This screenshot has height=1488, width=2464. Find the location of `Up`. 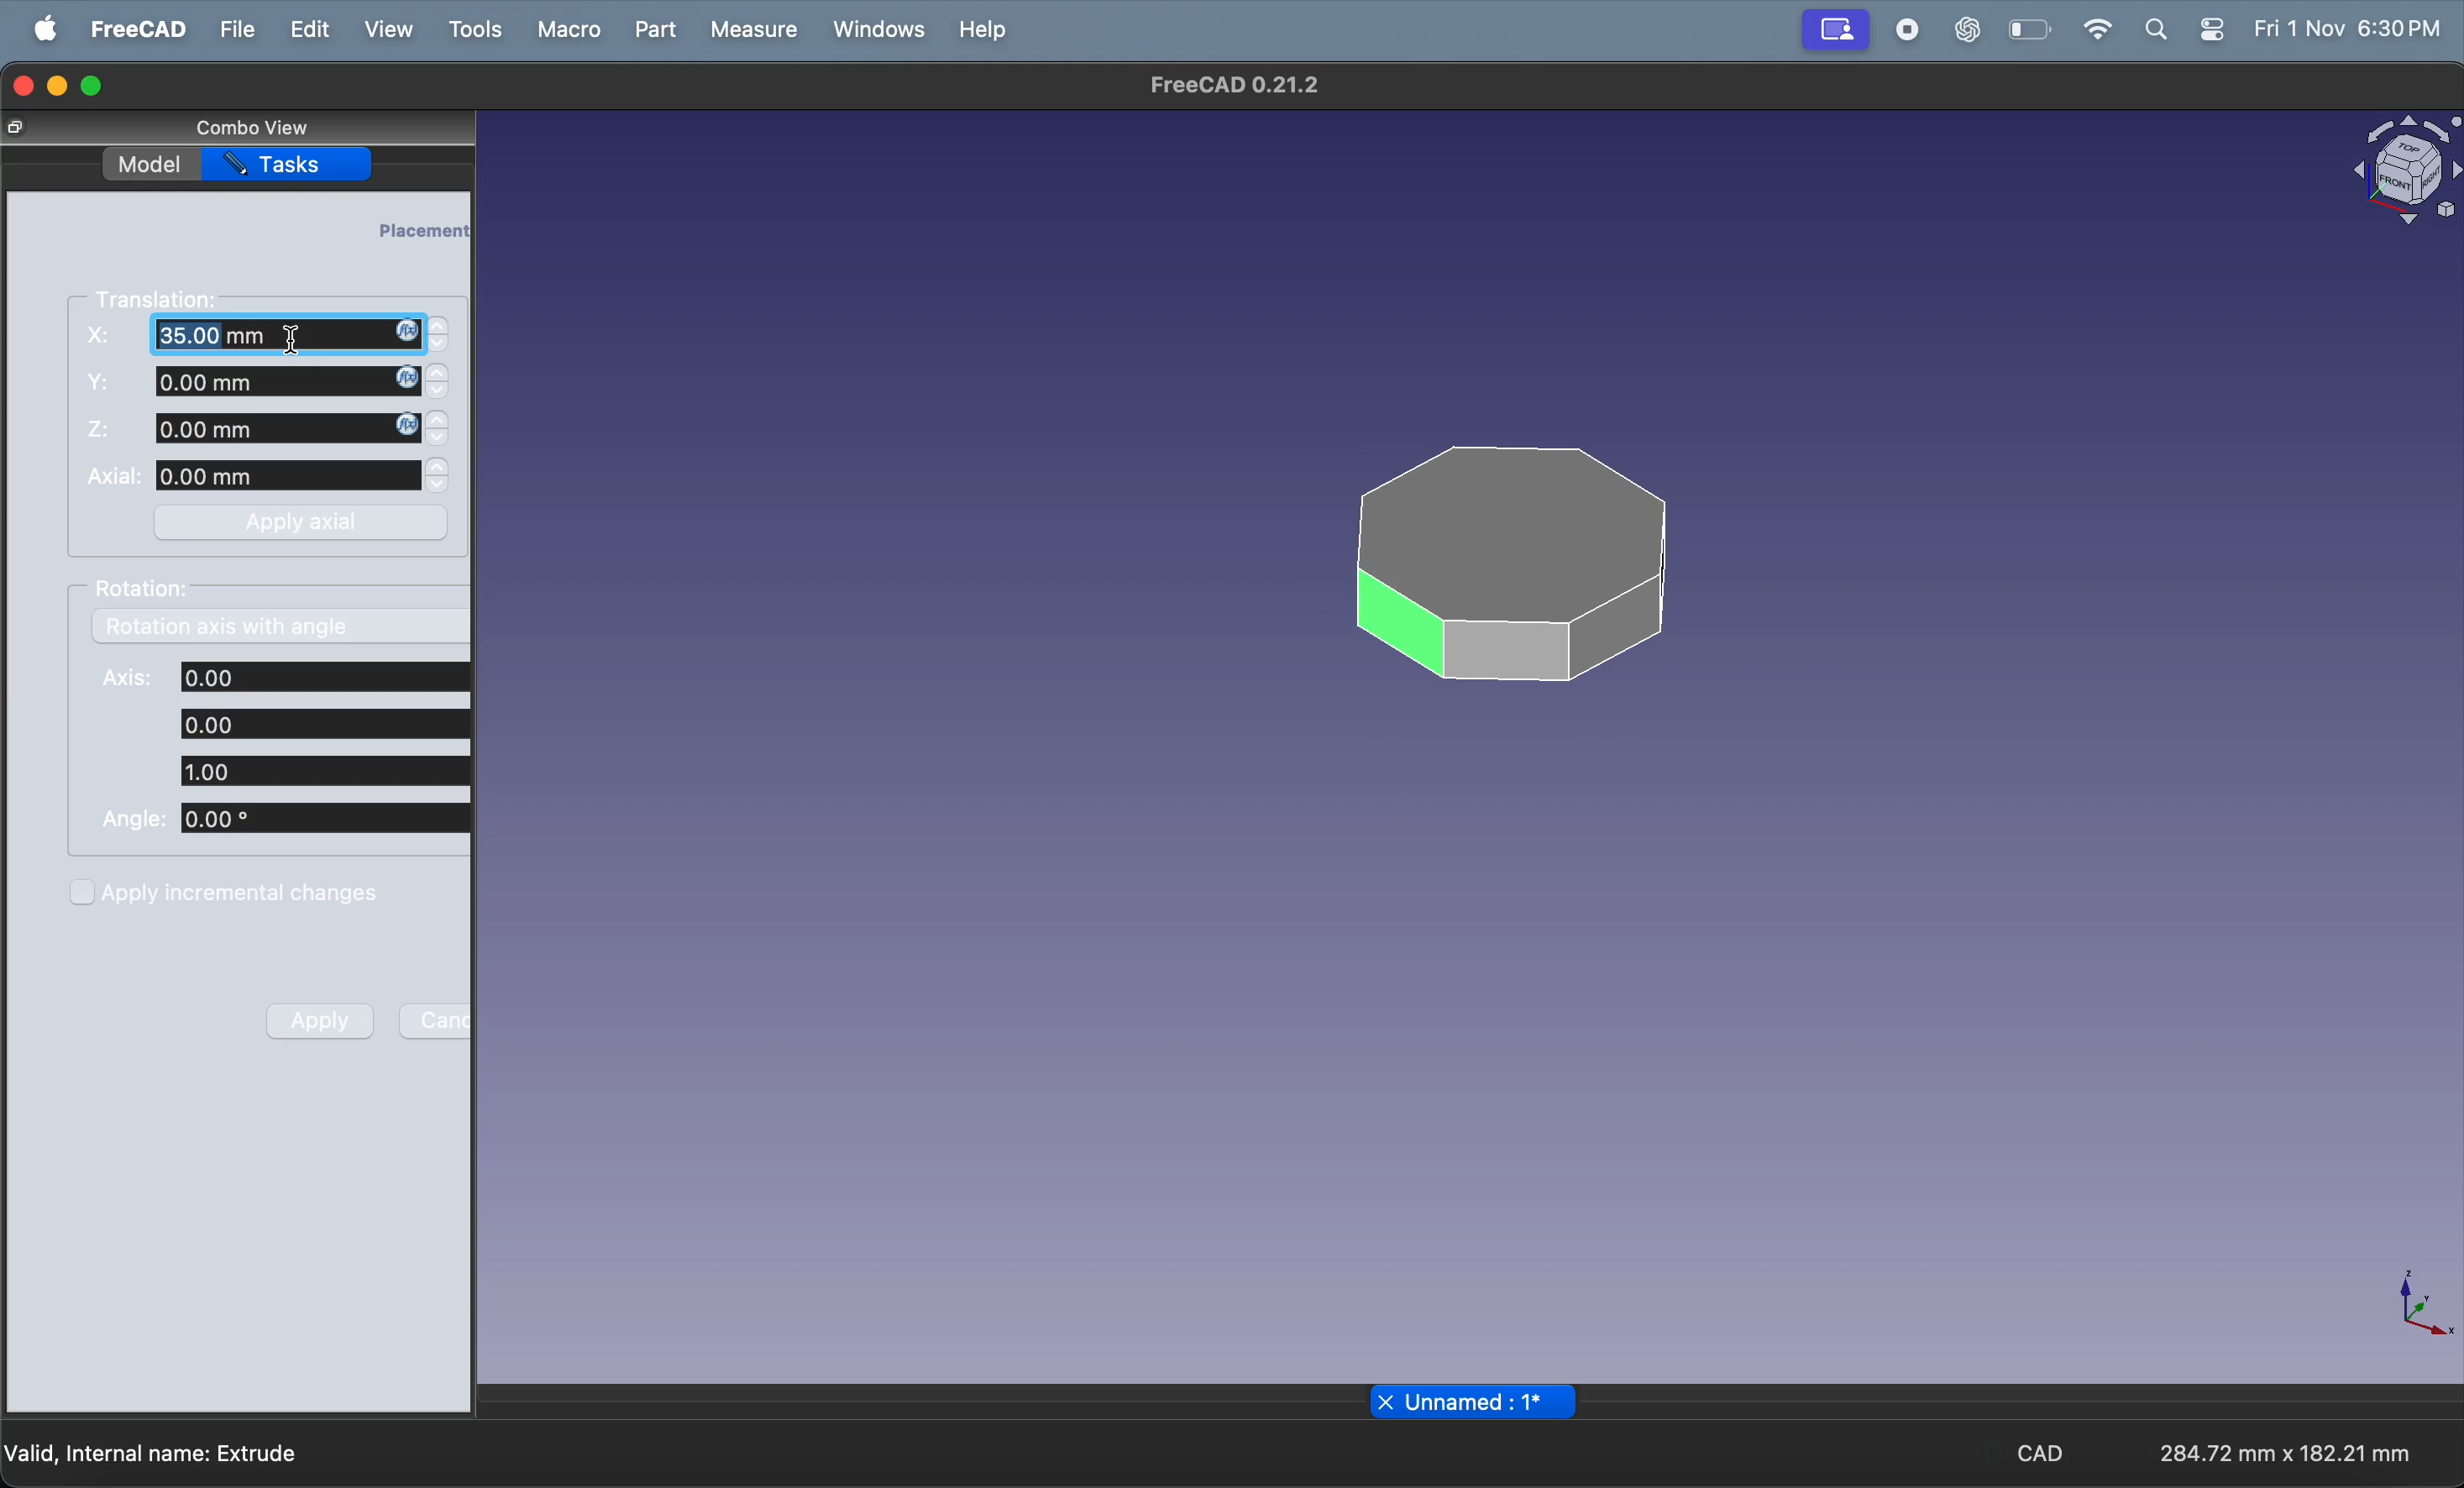

Up is located at coordinates (437, 324).